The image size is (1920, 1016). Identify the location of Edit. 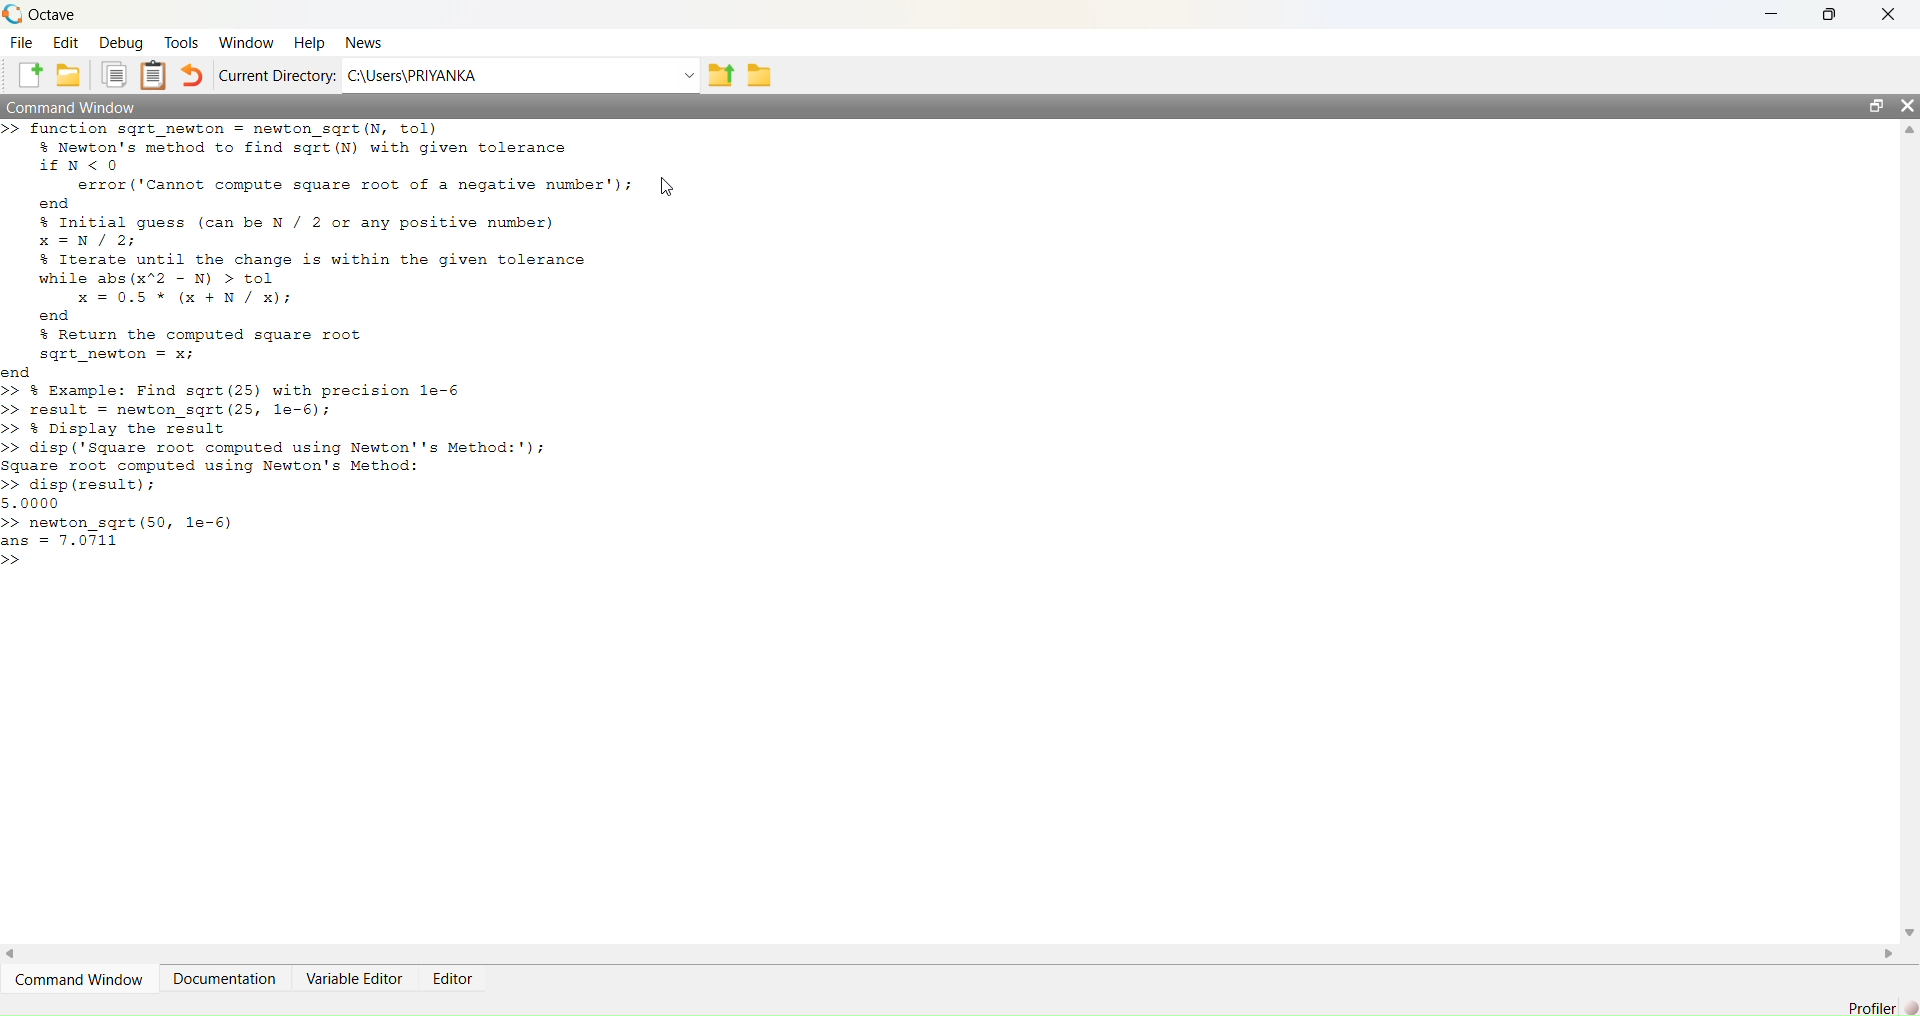
(66, 43).